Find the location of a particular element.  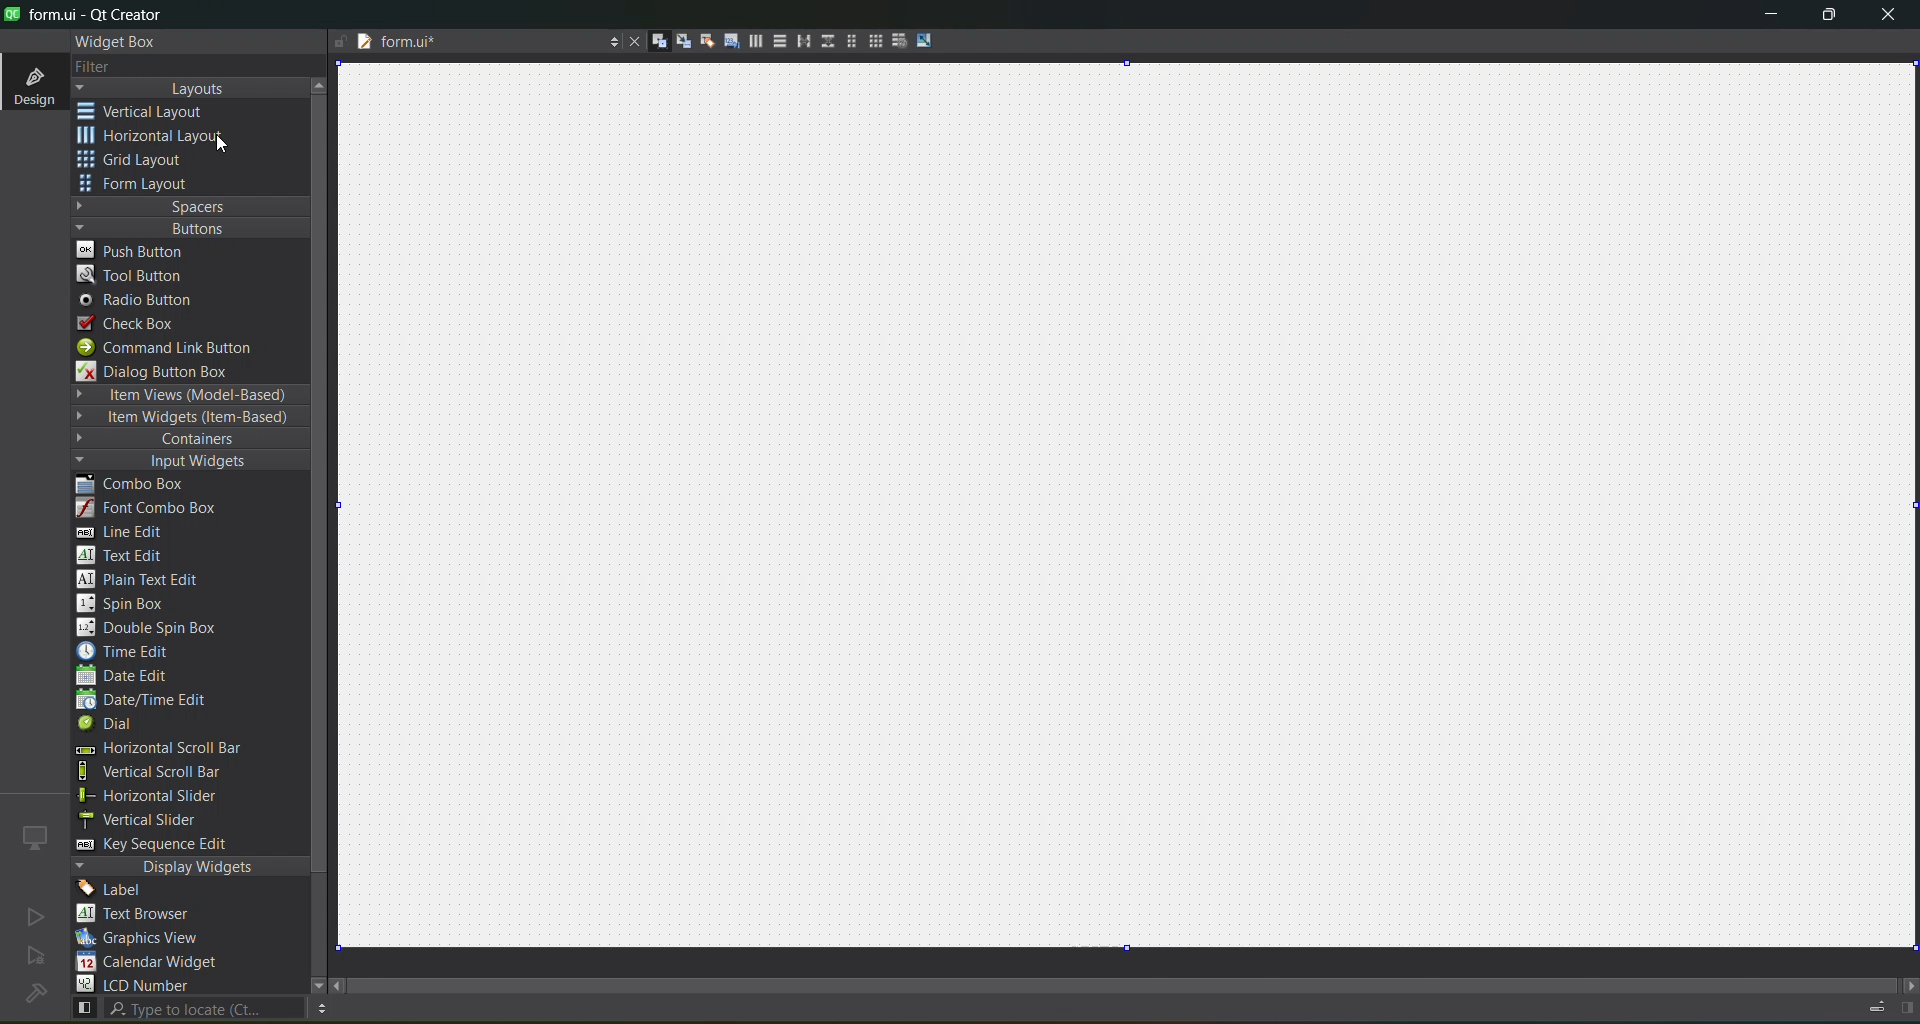

check box is located at coordinates (136, 324).